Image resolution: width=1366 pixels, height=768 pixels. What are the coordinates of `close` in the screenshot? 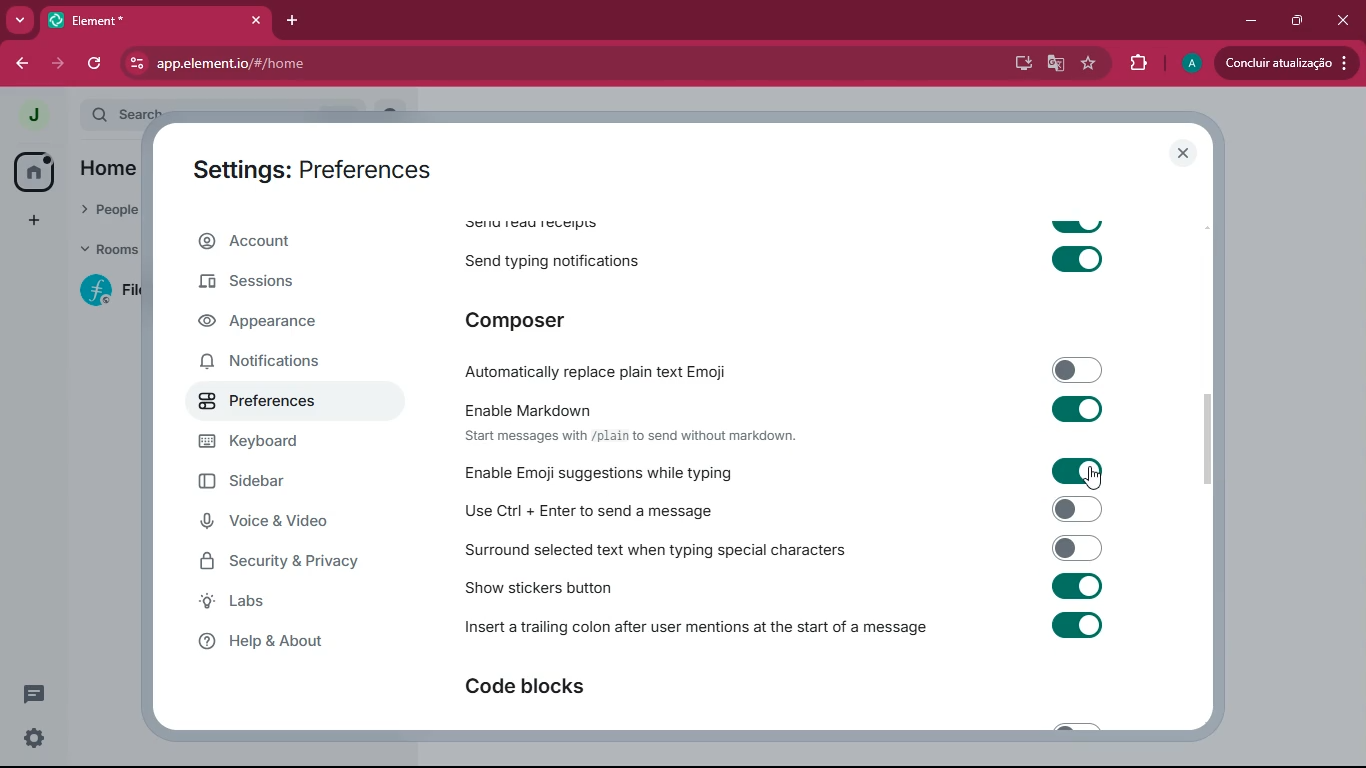 It's located at (1185, 153).